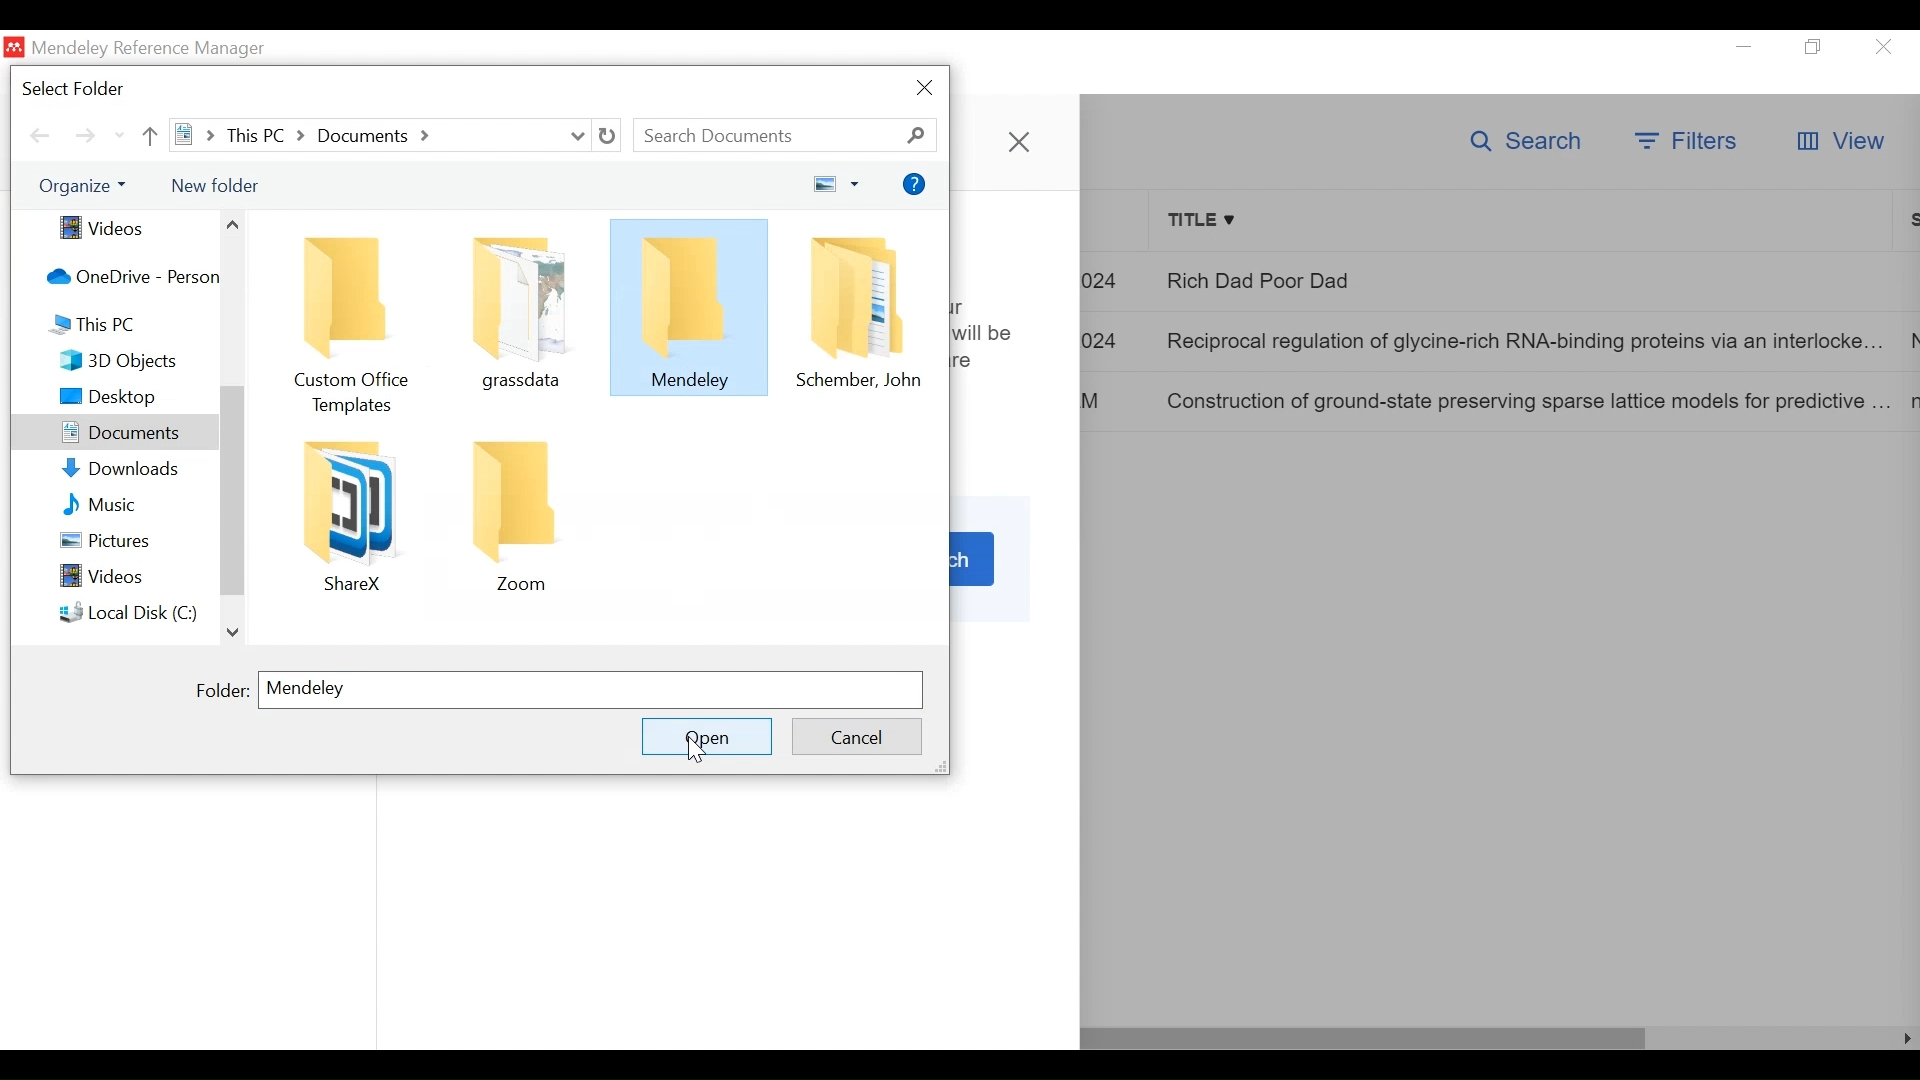  What do you see at coordinates (853, 734) in the screenshot?
I see `Cancel` at bounding box center [853, 734].